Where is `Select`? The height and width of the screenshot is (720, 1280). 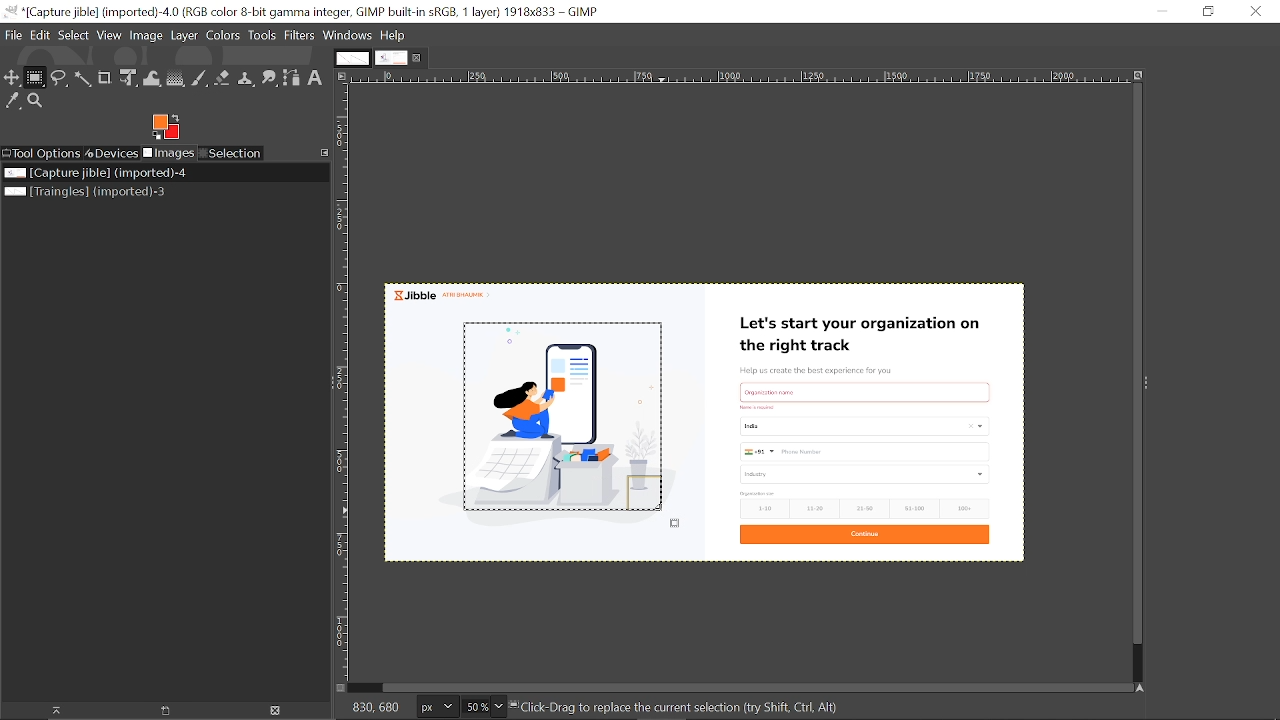 Select is located at coordinates (74, 35).